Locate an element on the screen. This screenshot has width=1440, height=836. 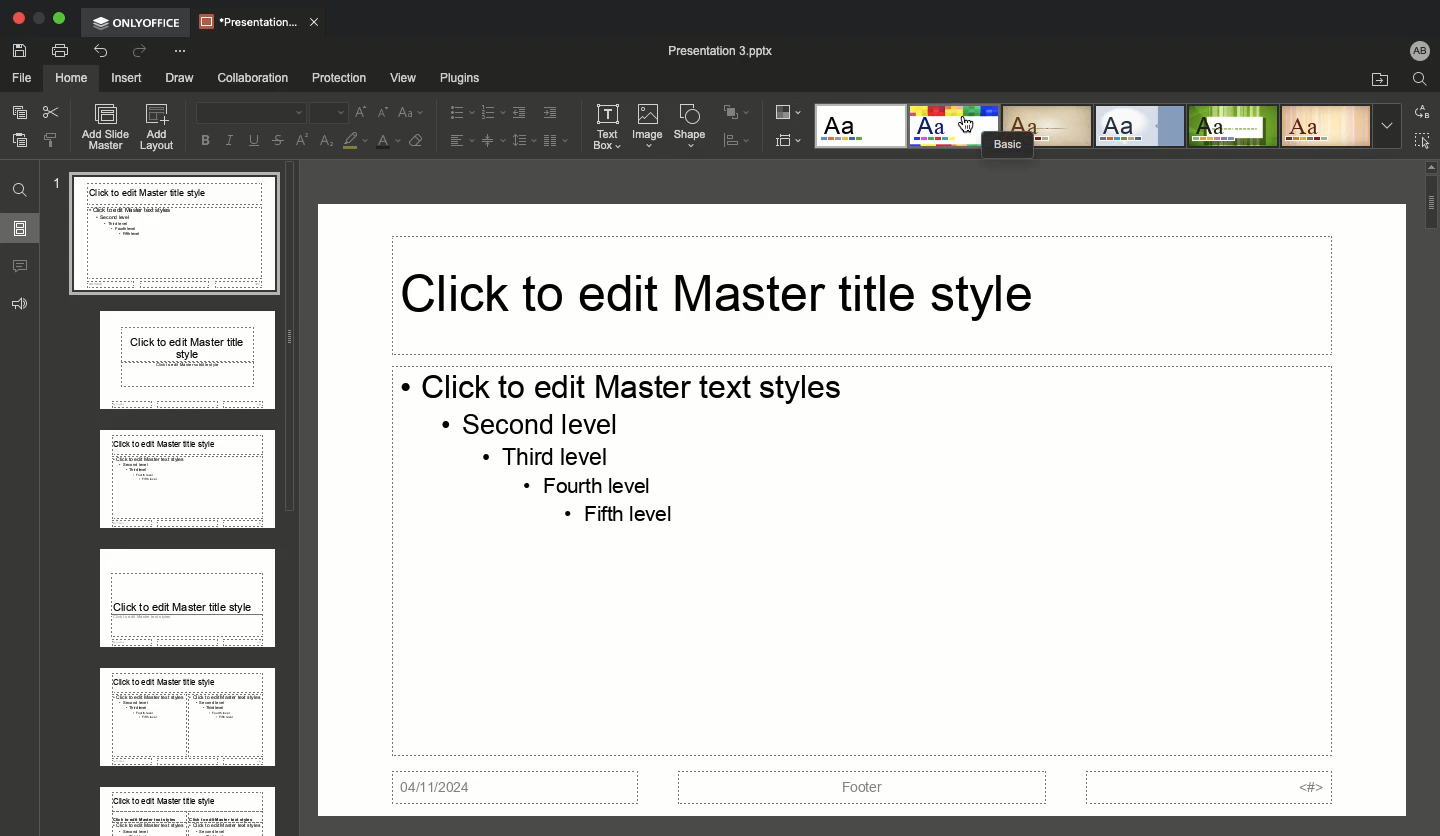
Cut is located at coordinates (53, 114).